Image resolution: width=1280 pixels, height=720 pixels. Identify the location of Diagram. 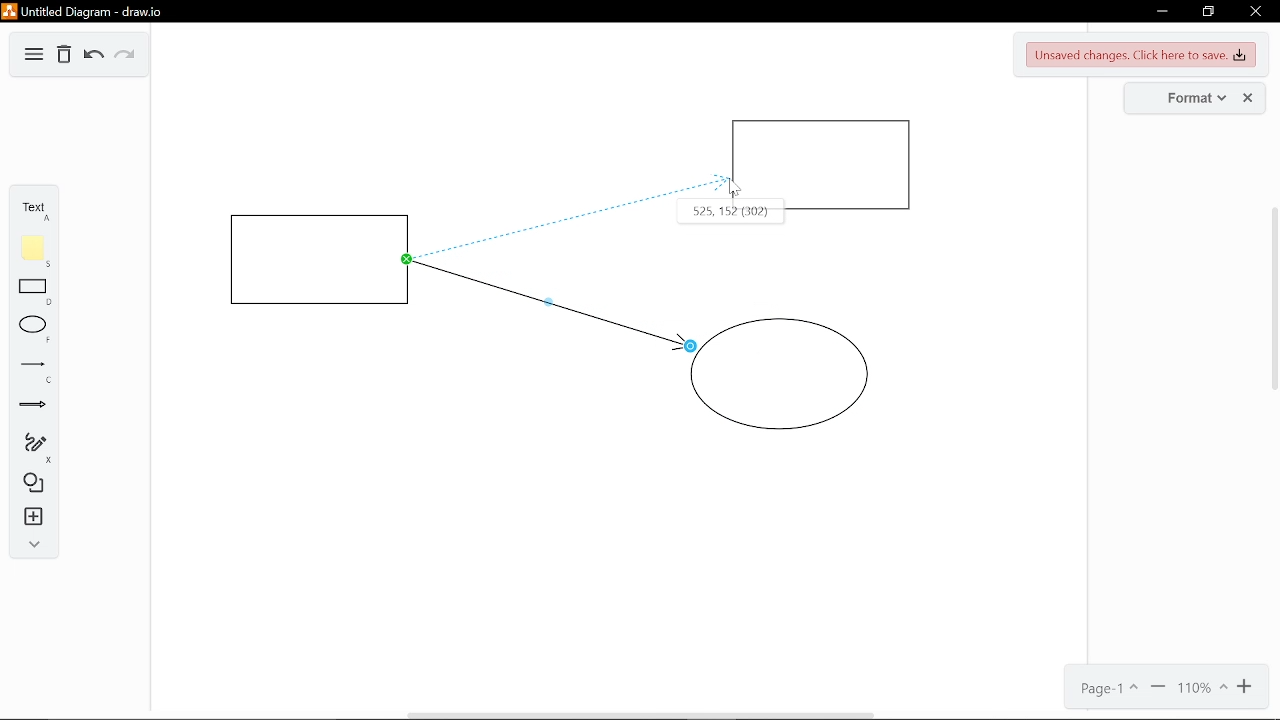
(32, 56).